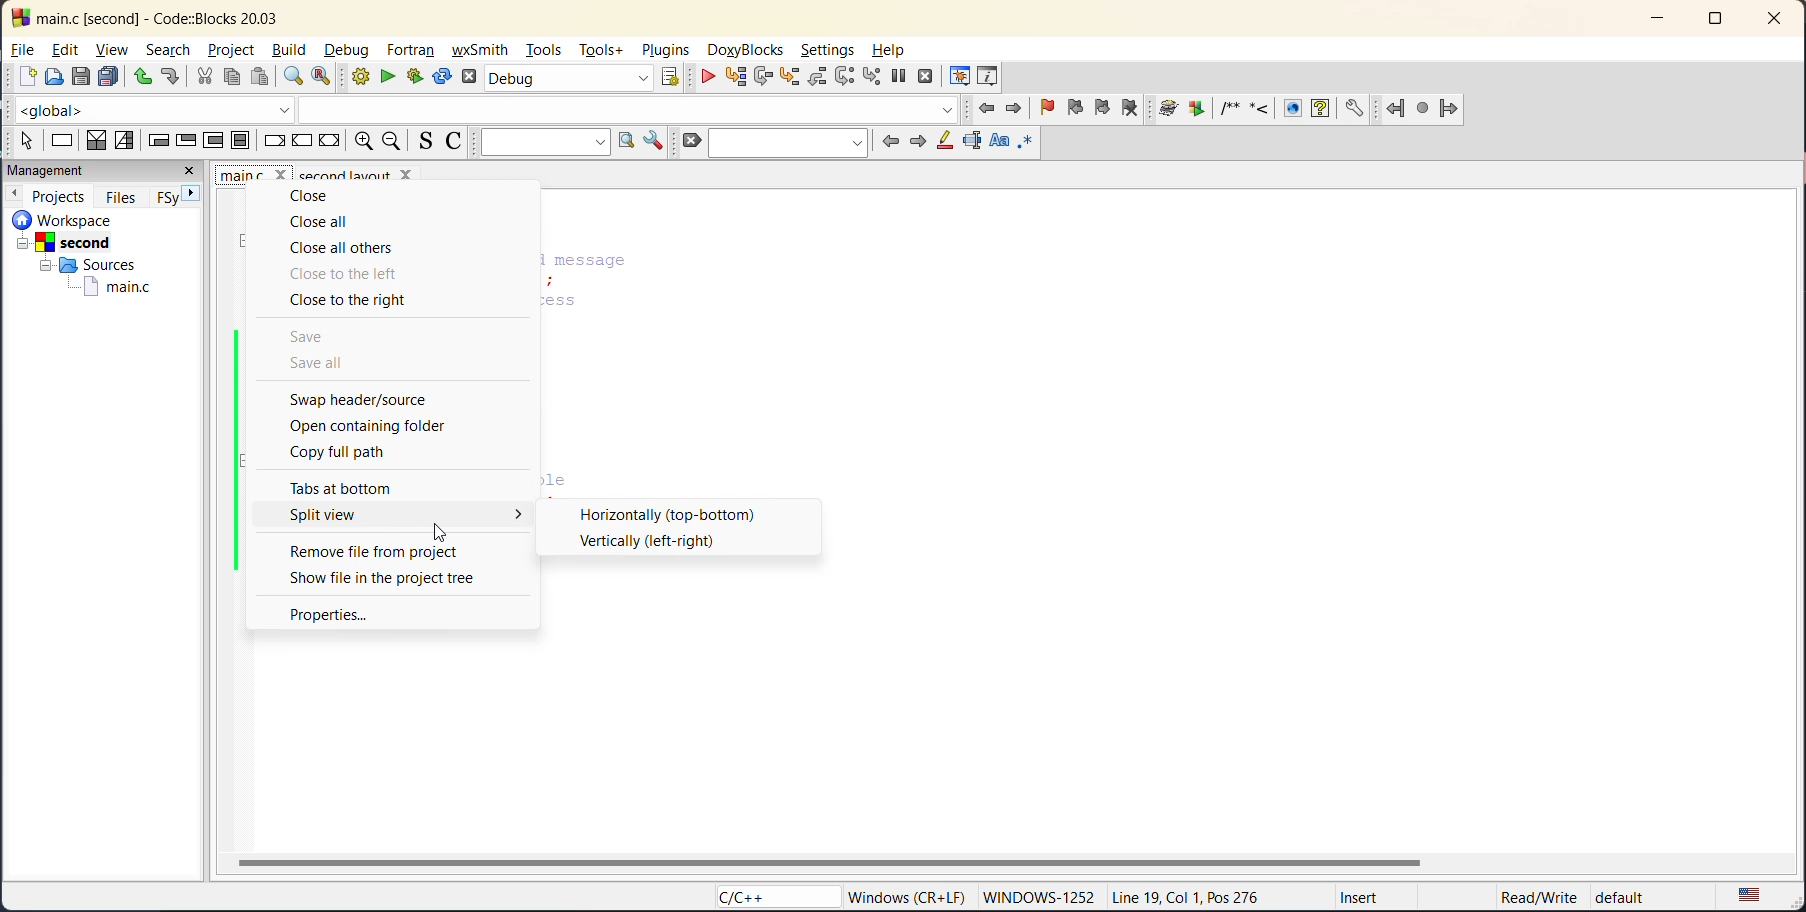  Describe the element at coordinates (215, 141) in the screenshot. I see `counting loop` at that location.